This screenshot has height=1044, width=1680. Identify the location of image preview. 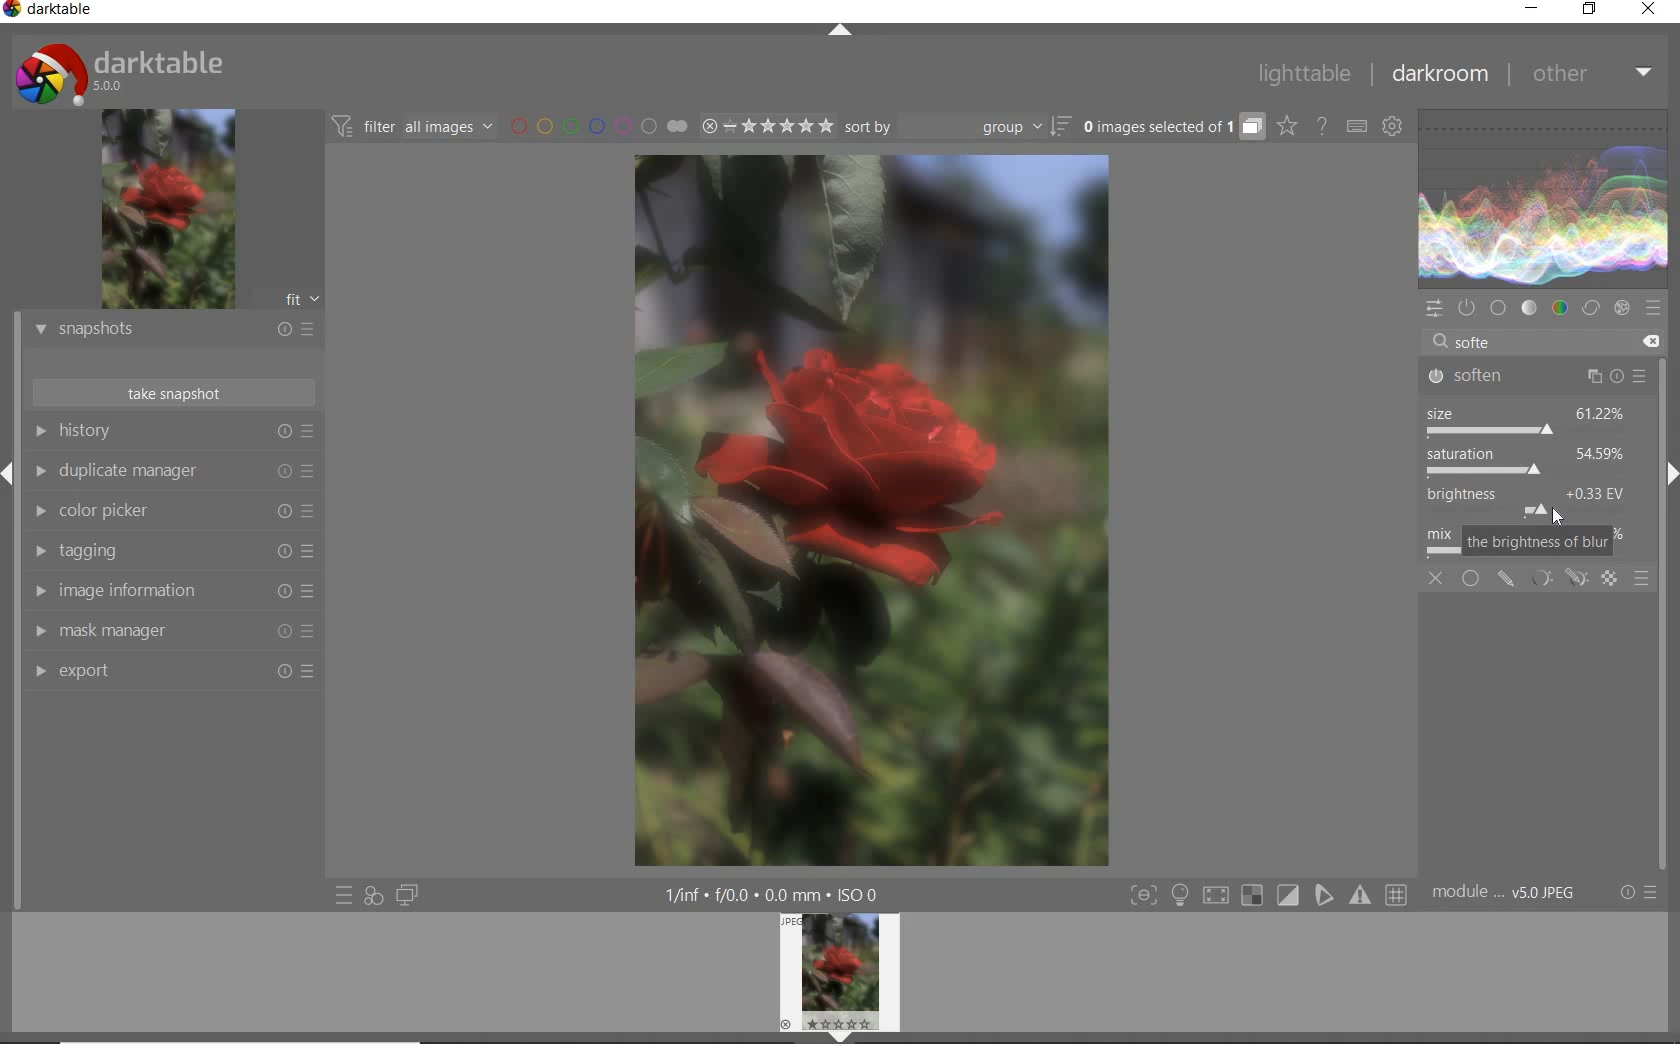
(167, 210).